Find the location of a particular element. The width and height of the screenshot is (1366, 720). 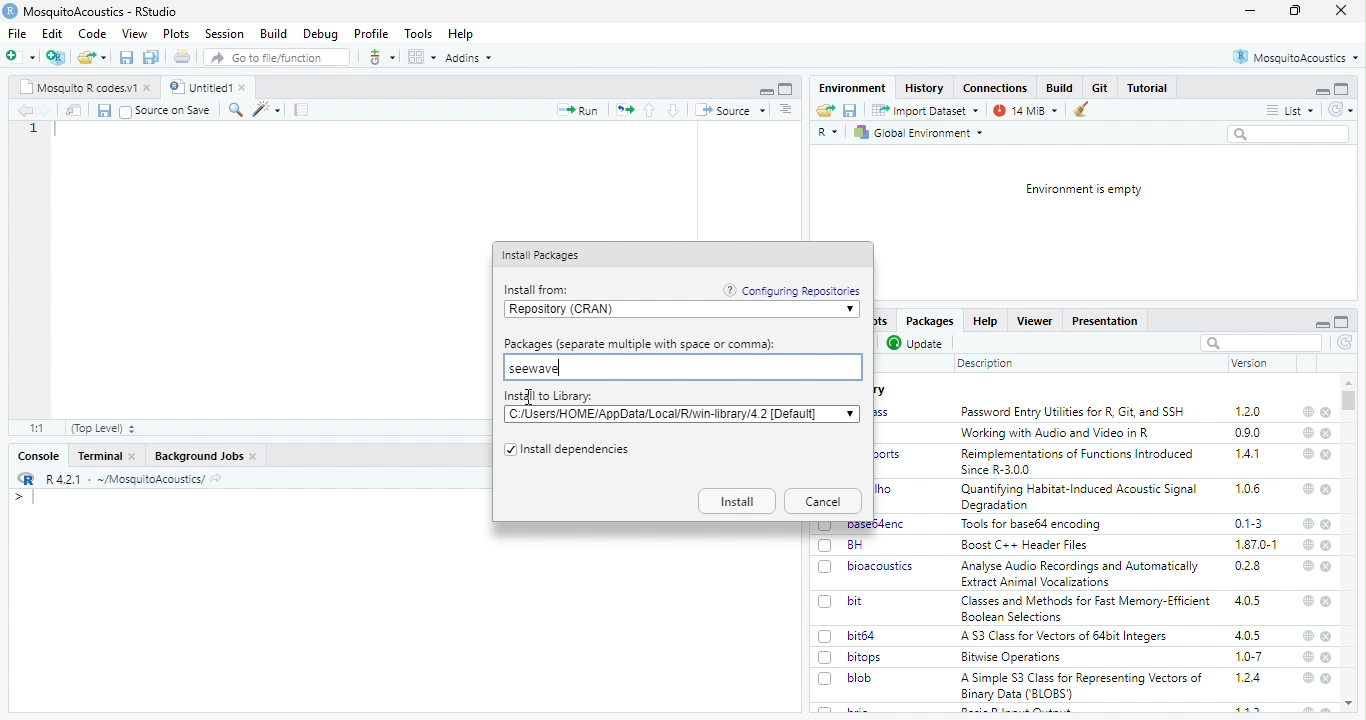

close is located at coordinates (1326, 455).